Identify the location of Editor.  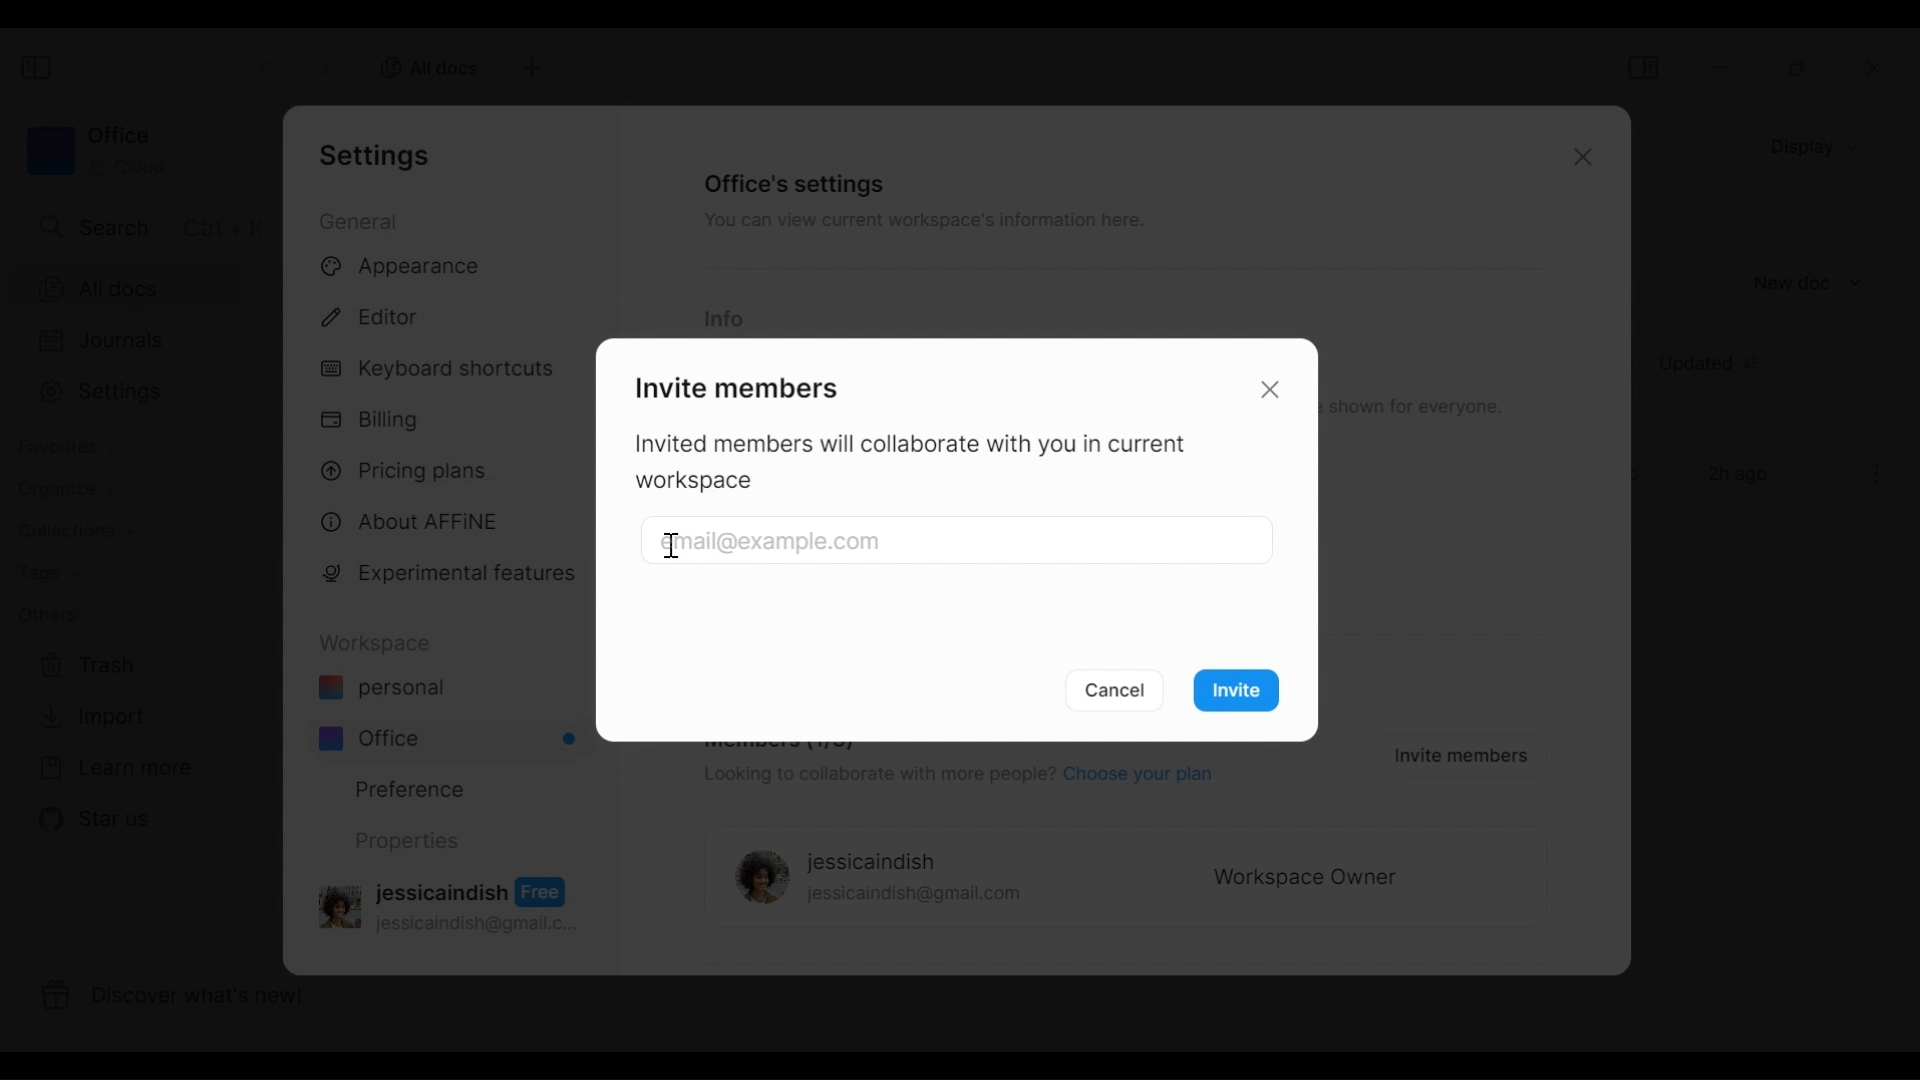
(379, 314).